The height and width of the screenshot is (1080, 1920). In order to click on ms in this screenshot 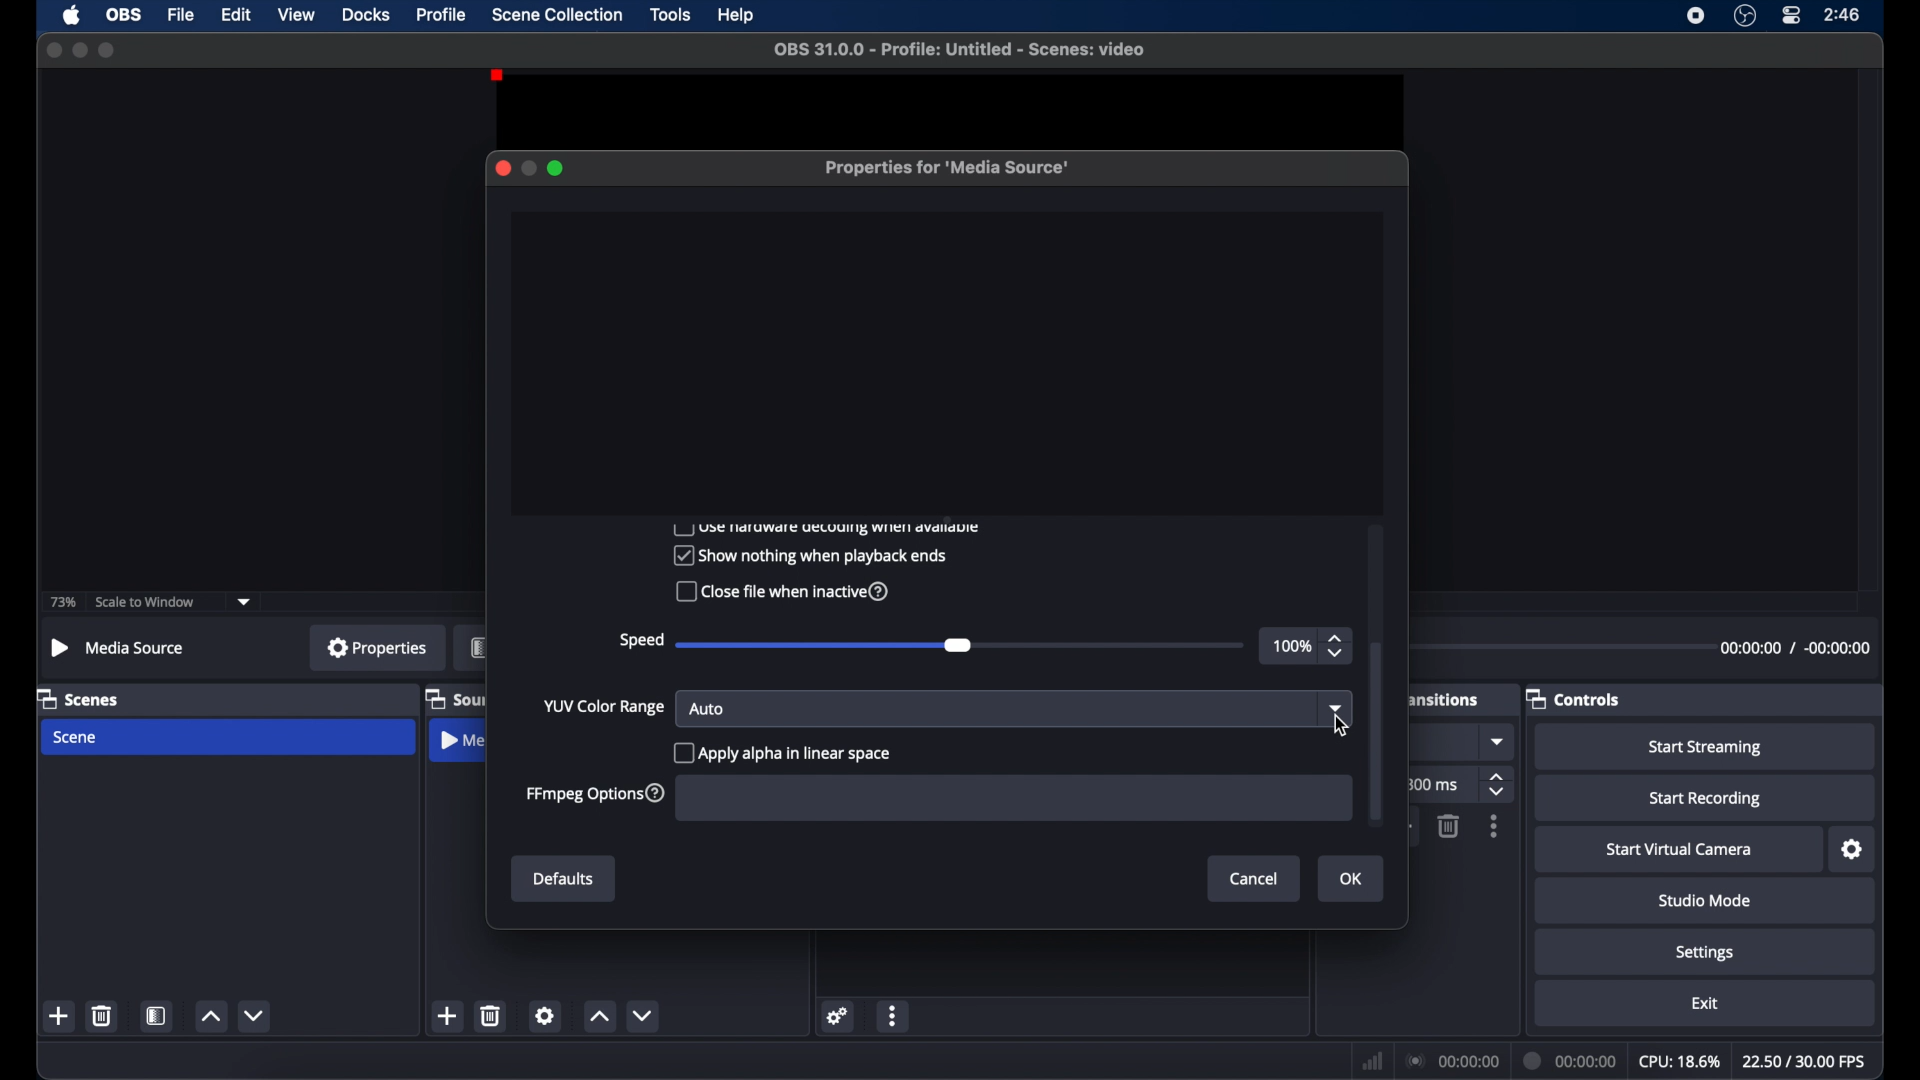, I will do `click(1439, 785)`.